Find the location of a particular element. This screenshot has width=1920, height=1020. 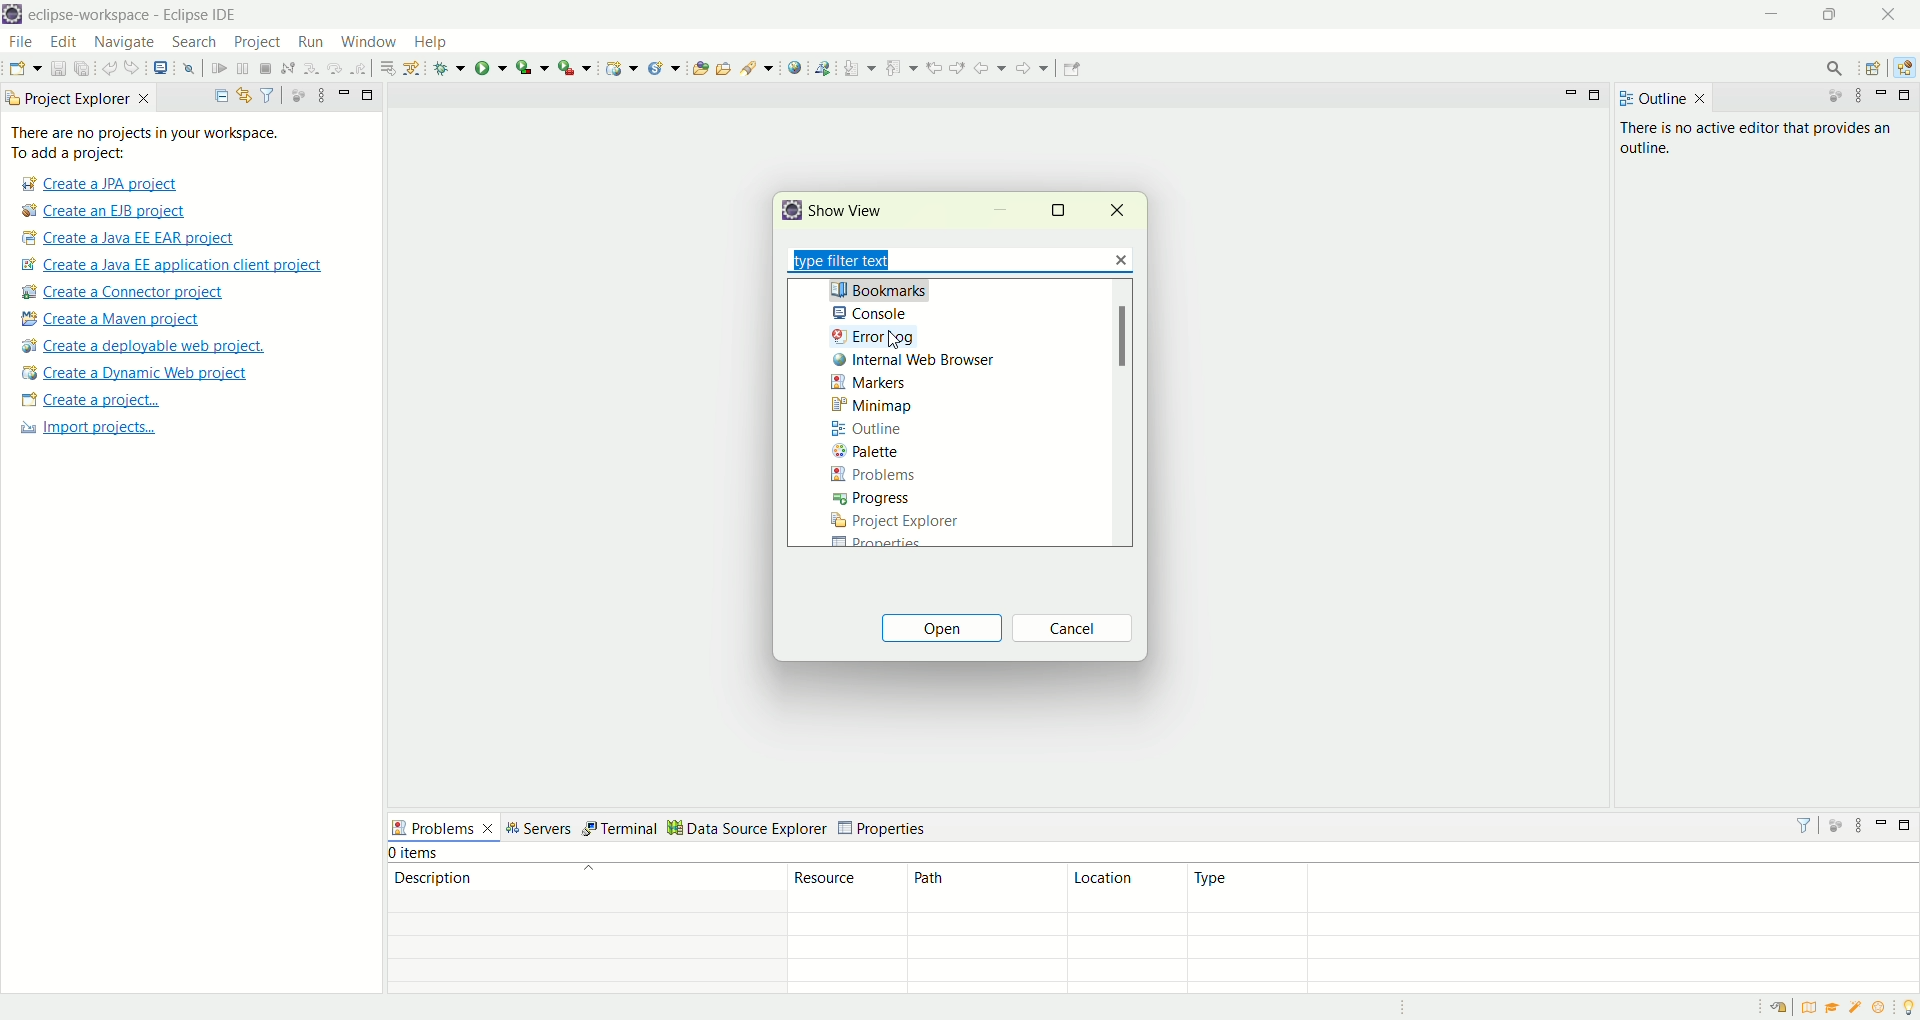

step return is located at coordinates (359, 69).